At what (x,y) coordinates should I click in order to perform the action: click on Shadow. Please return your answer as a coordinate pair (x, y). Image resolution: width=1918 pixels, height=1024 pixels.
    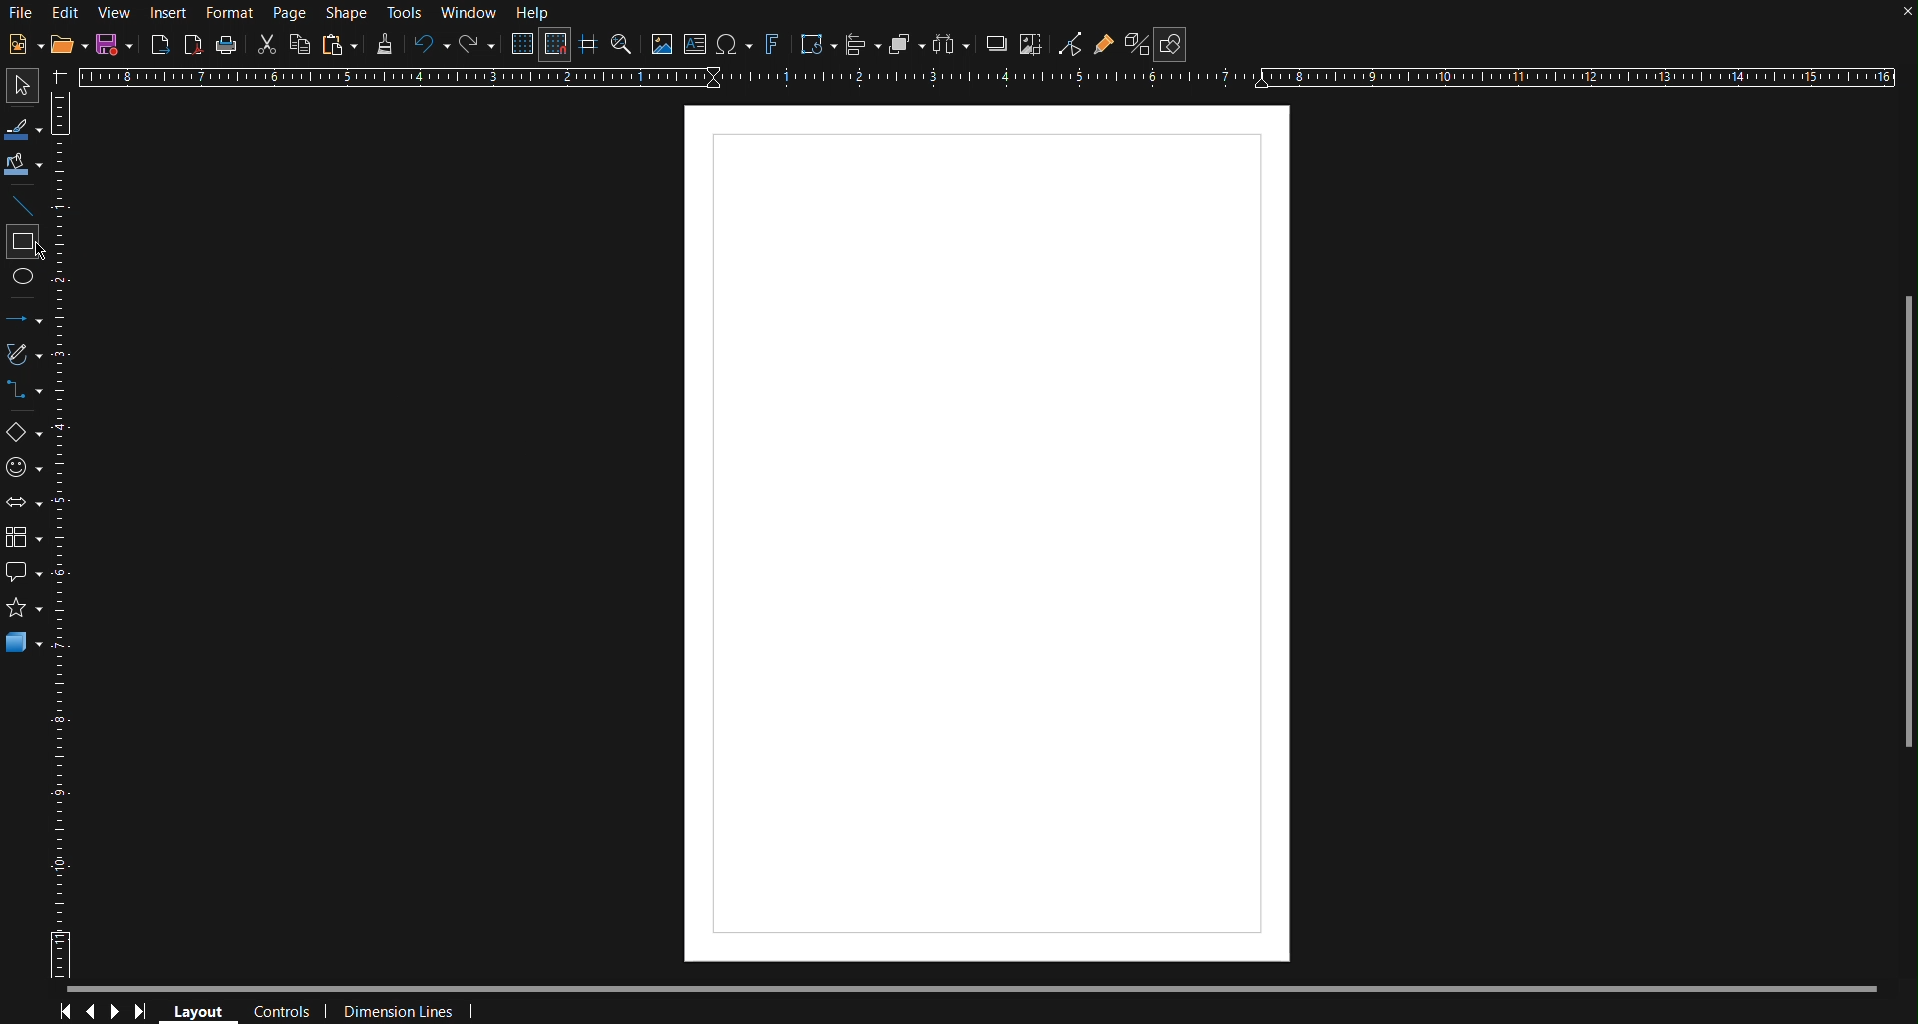
    Looking at the image, I should click on (995, 43).